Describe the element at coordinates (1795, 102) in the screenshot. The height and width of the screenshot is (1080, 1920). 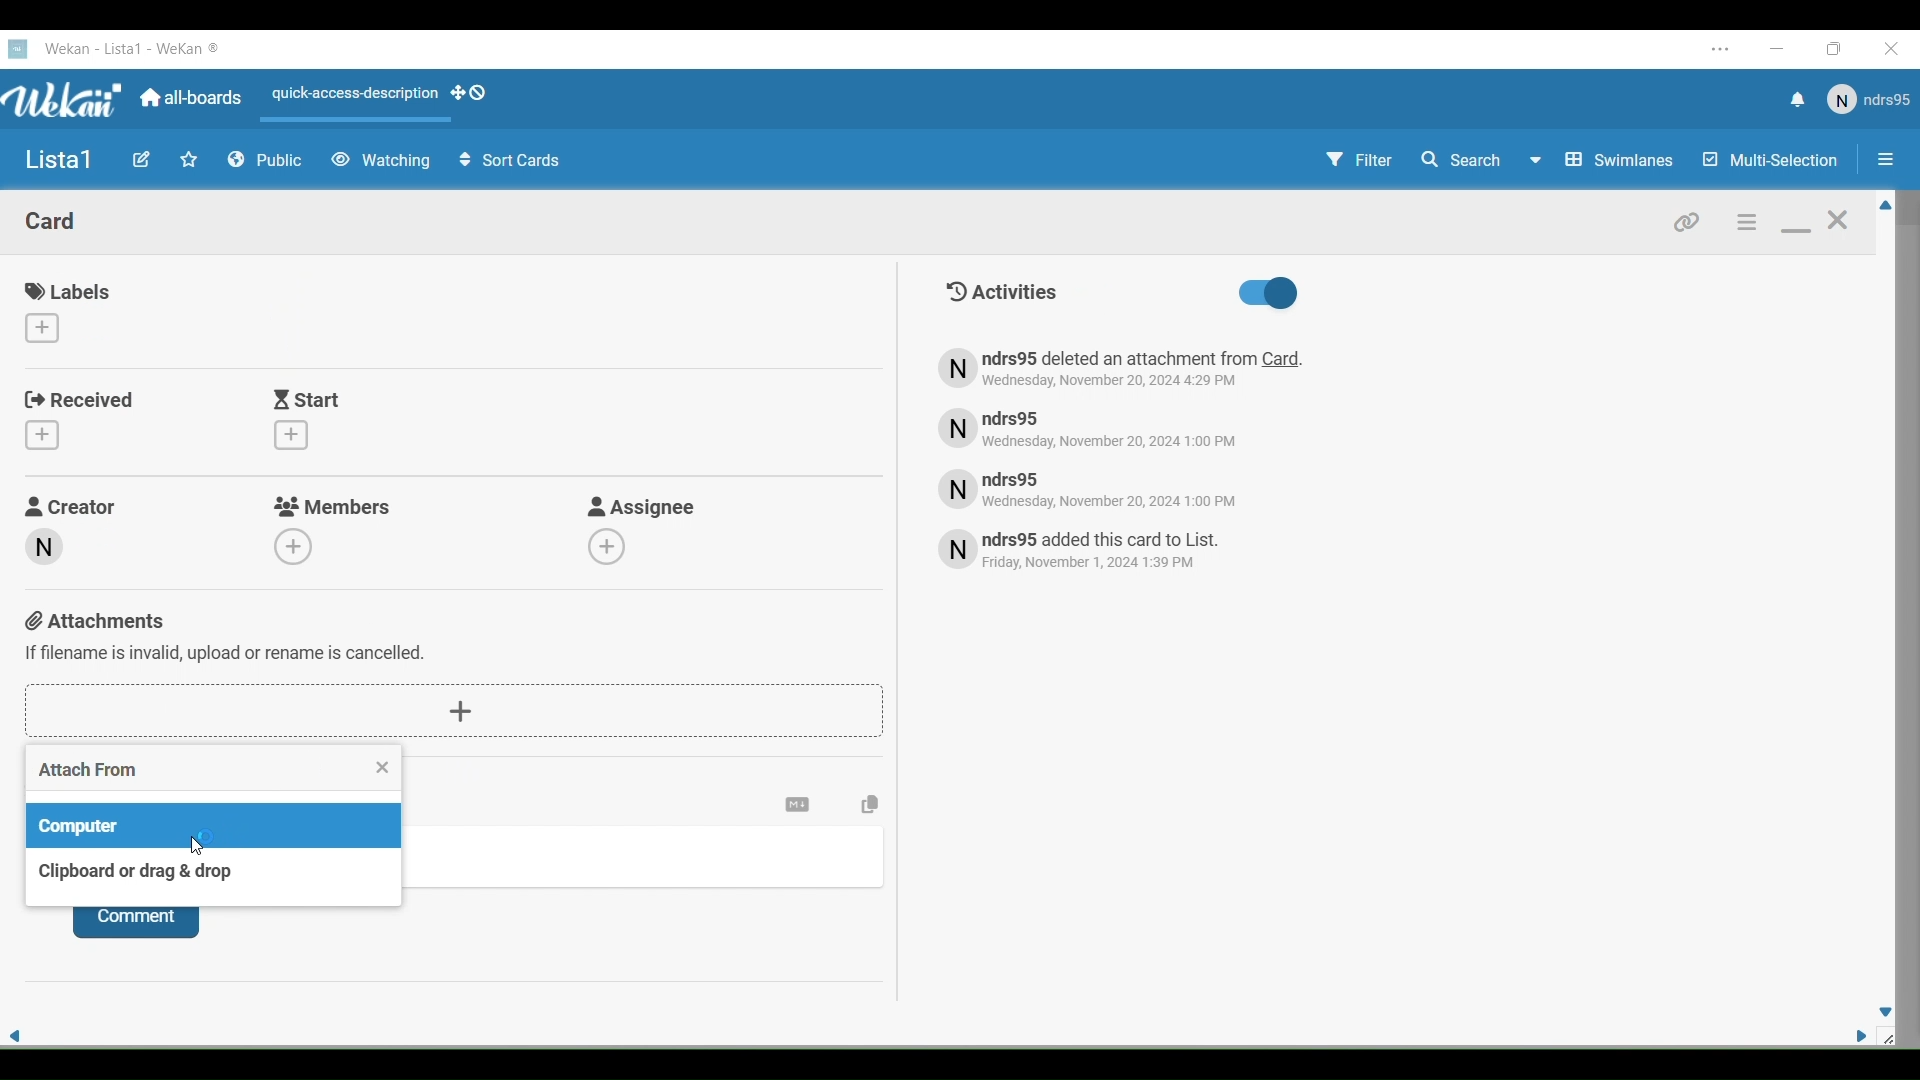
I see `Notifications` at that location.